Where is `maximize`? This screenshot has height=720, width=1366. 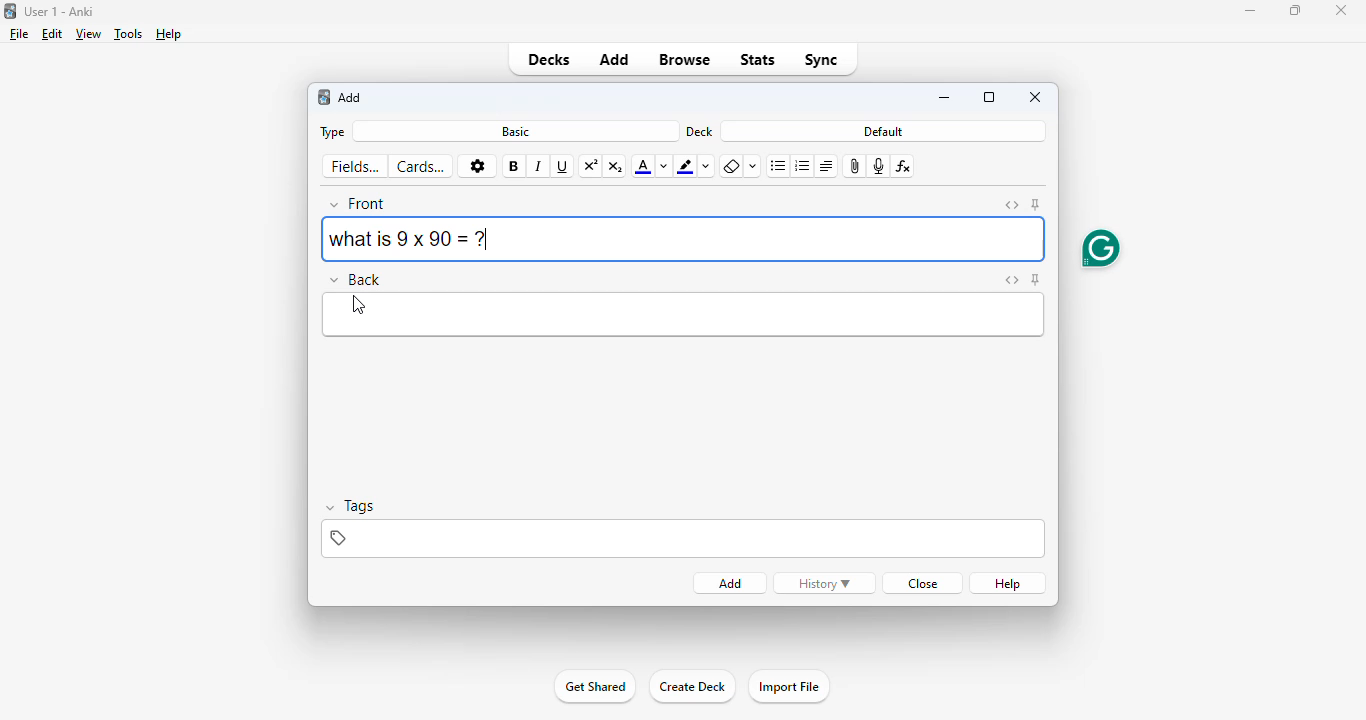
maximize is located at coordinates (1296, 10).